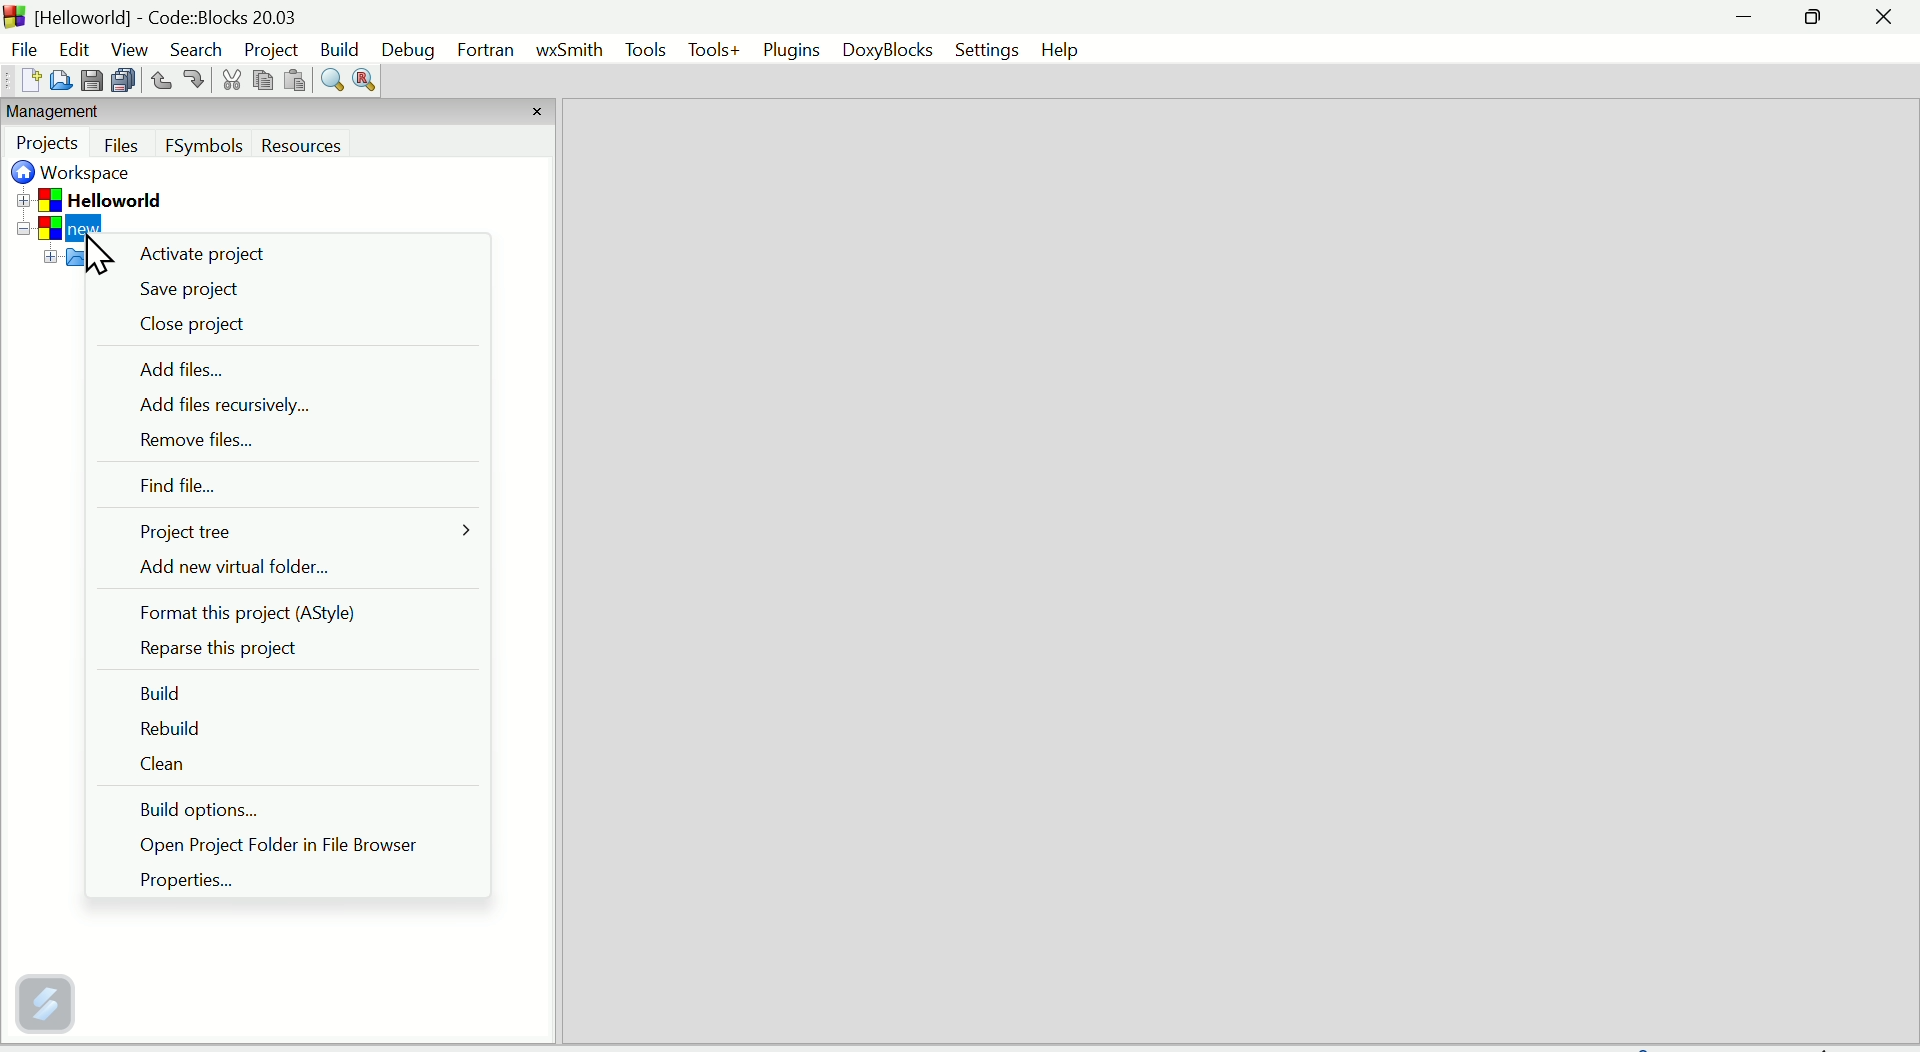 This screenshot has height=1052, width=1920. I want to click on Hello World, so click(118, 199).